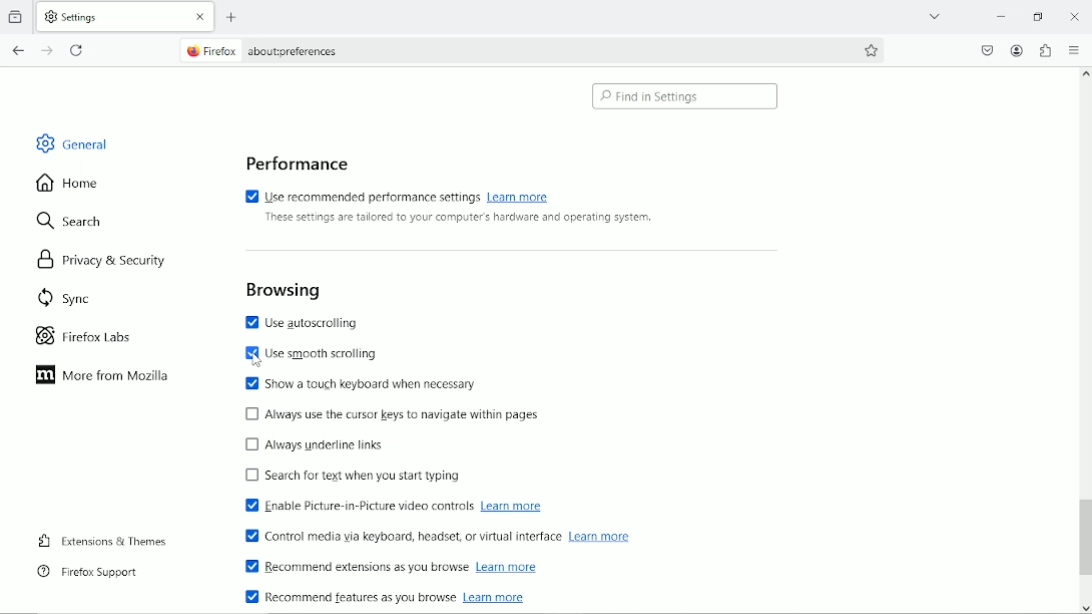 The width and height of the screenshot is (1092, 614). Describe the element at coordinates (600, 536) in the screenshot. I see `Learn more` at that location.